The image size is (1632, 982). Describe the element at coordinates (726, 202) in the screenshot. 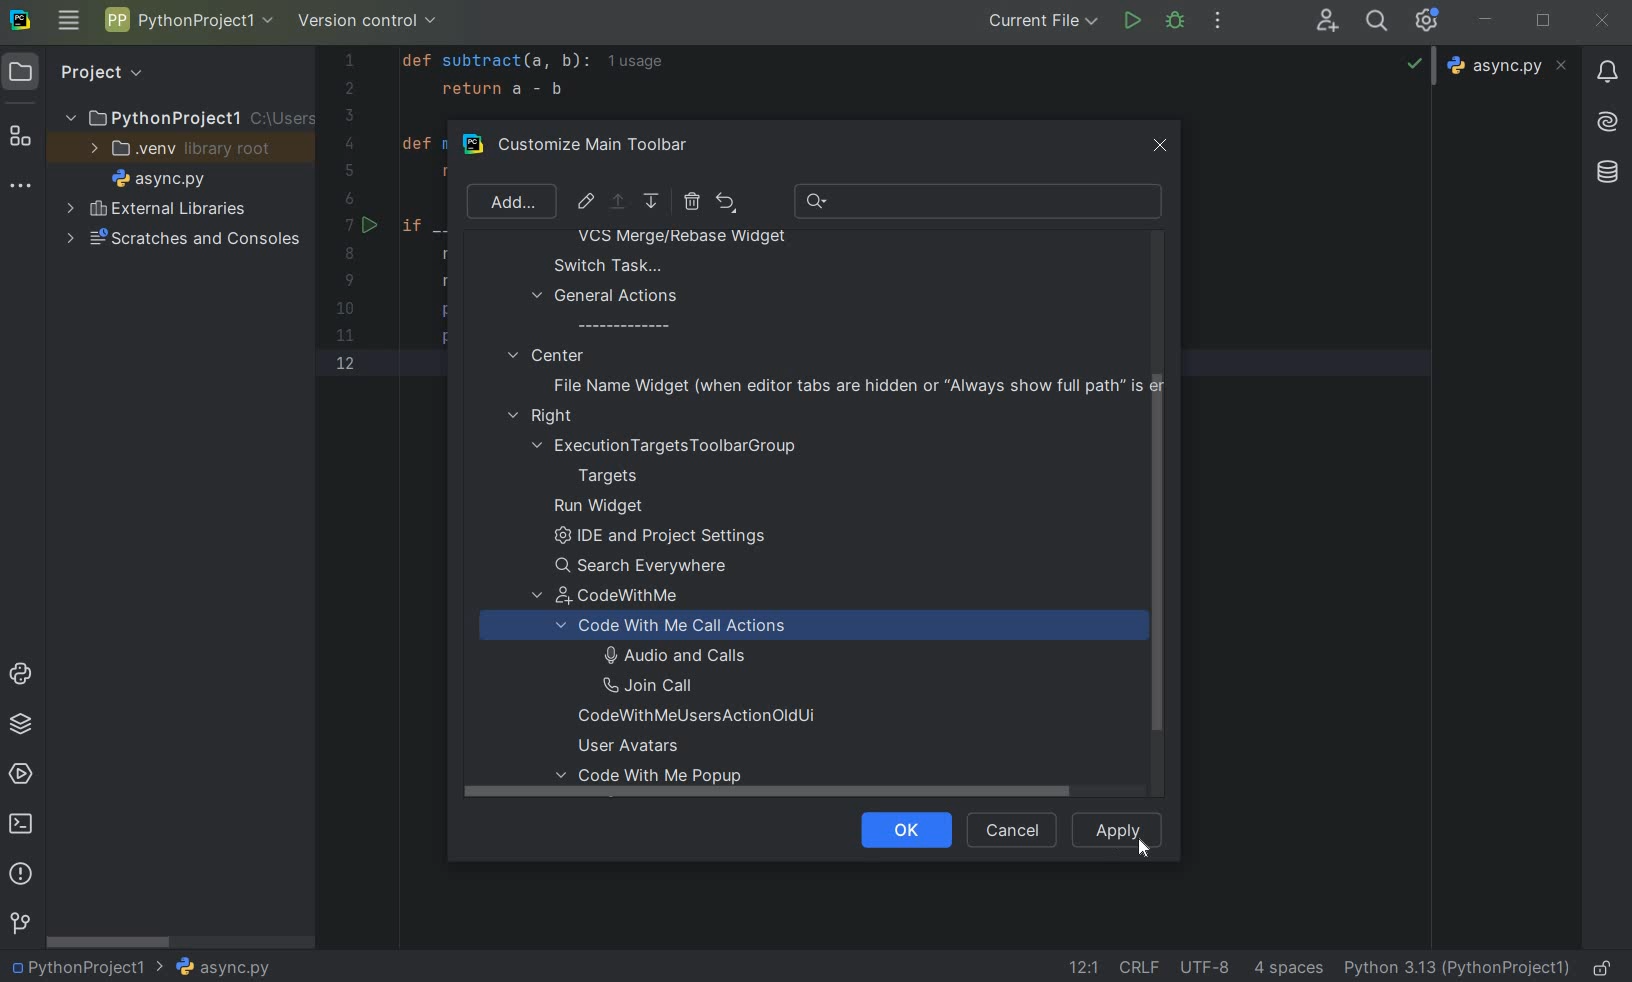

I see `RESTORE ACTIONS` at that location.